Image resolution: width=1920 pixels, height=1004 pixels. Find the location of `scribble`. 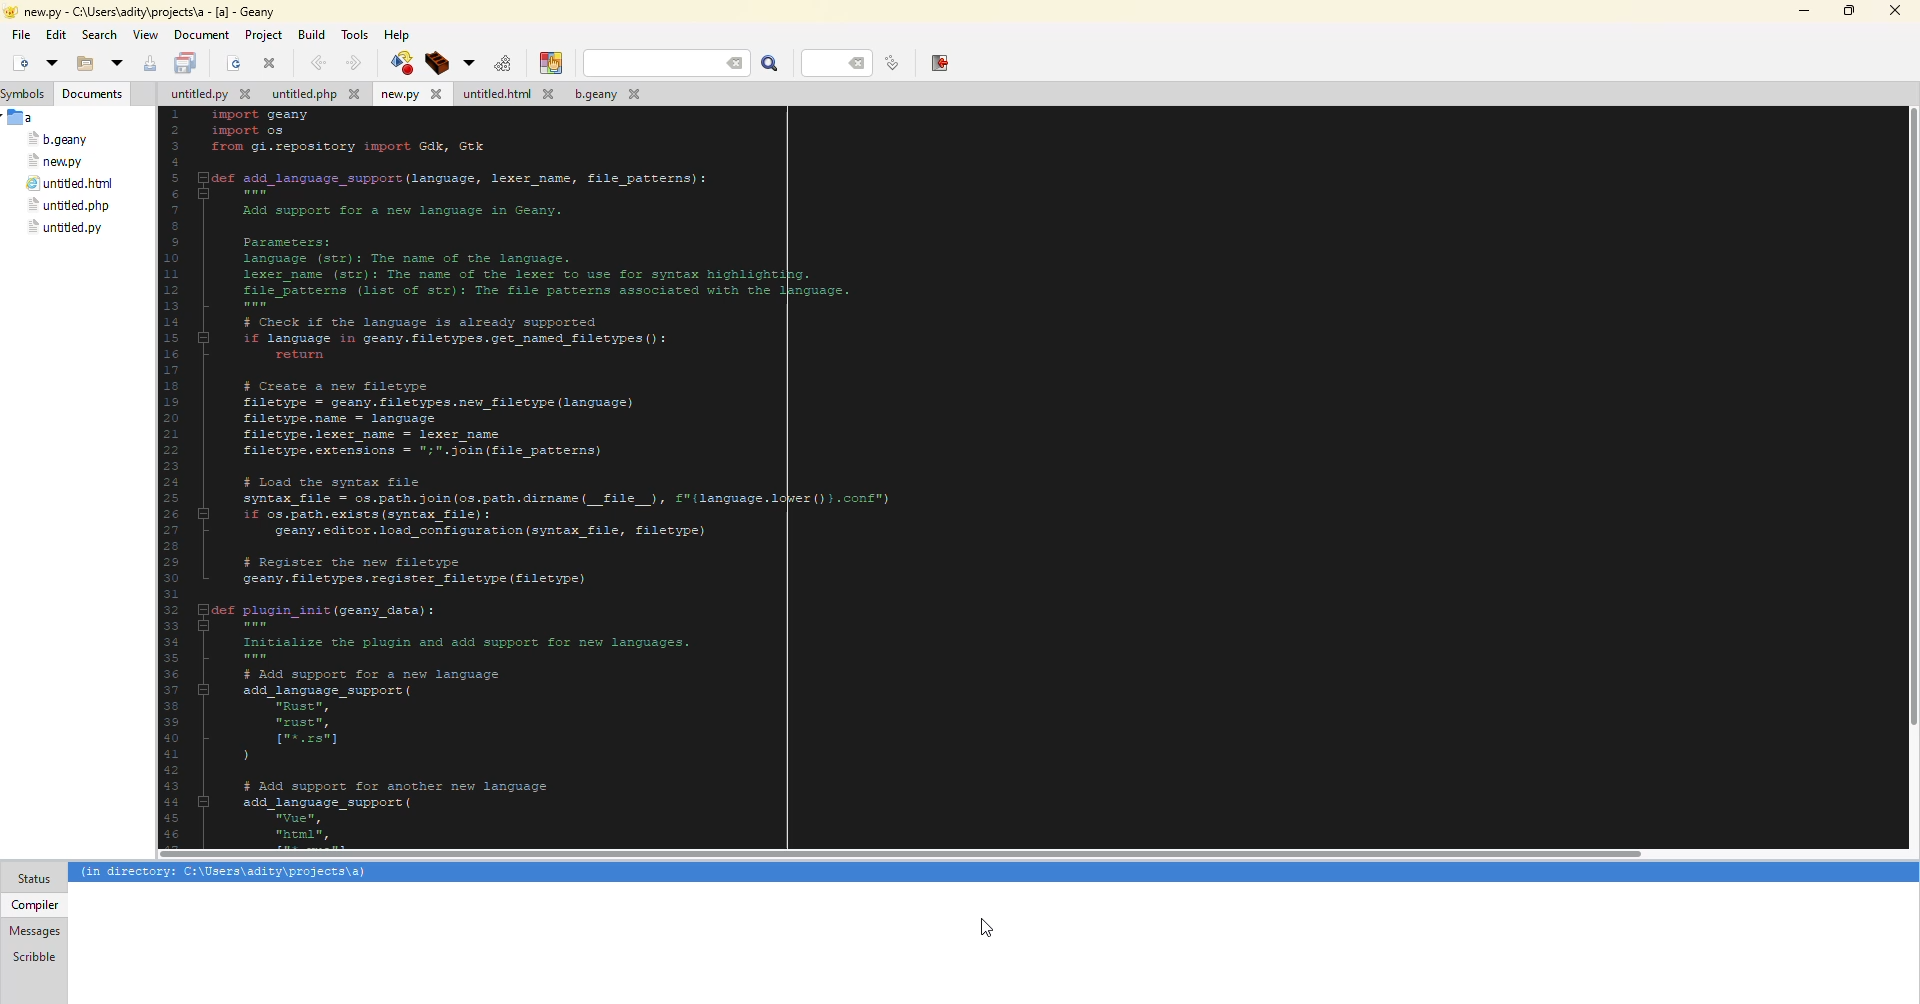

scribble is located at coordinates (35, 956).